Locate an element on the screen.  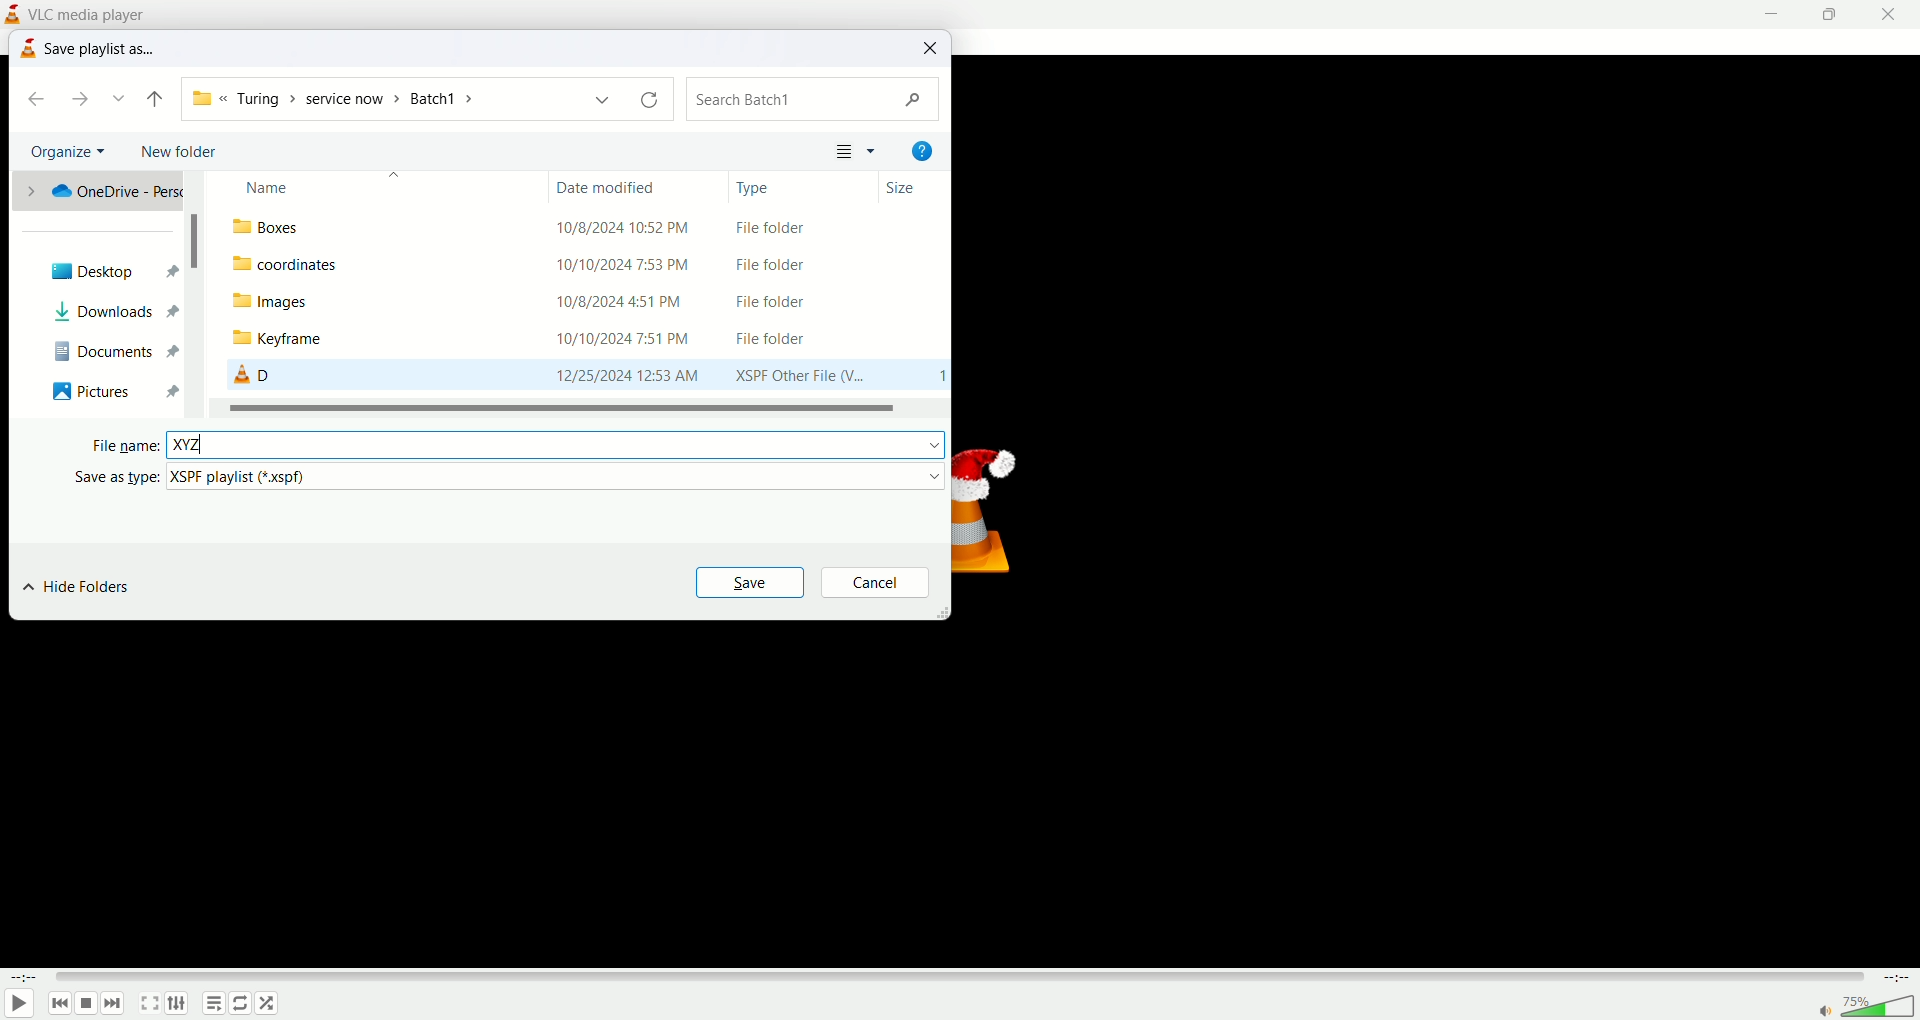
volume bar is located at coordinates (1882, 1005).